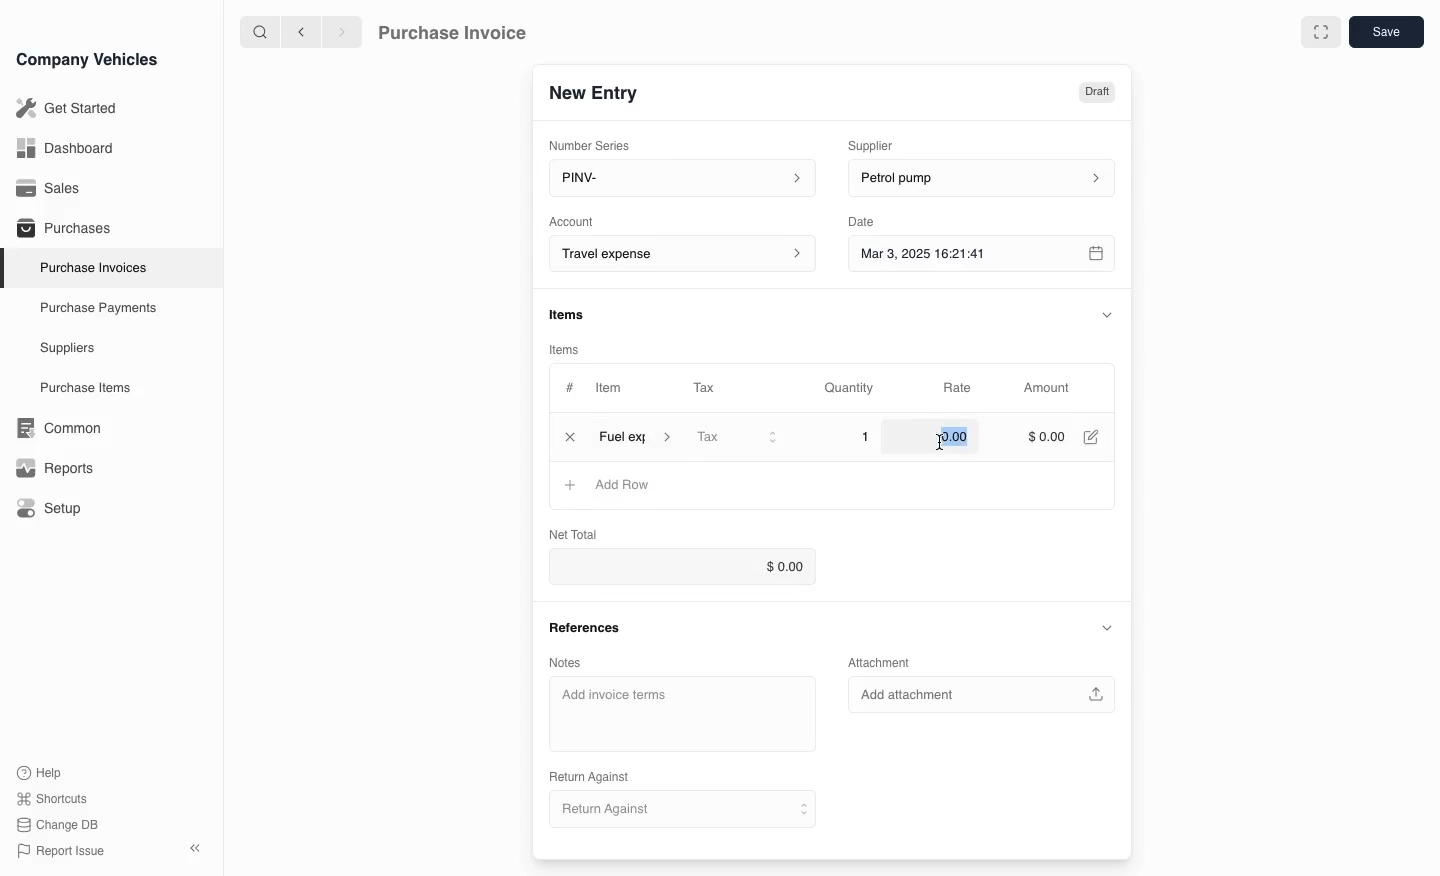 The width and height of the screenshot is (1440, 876). What do you see at coordinates (577, 659) in the screenshot?
I see `Notes.` at bounding box center [577, 659].